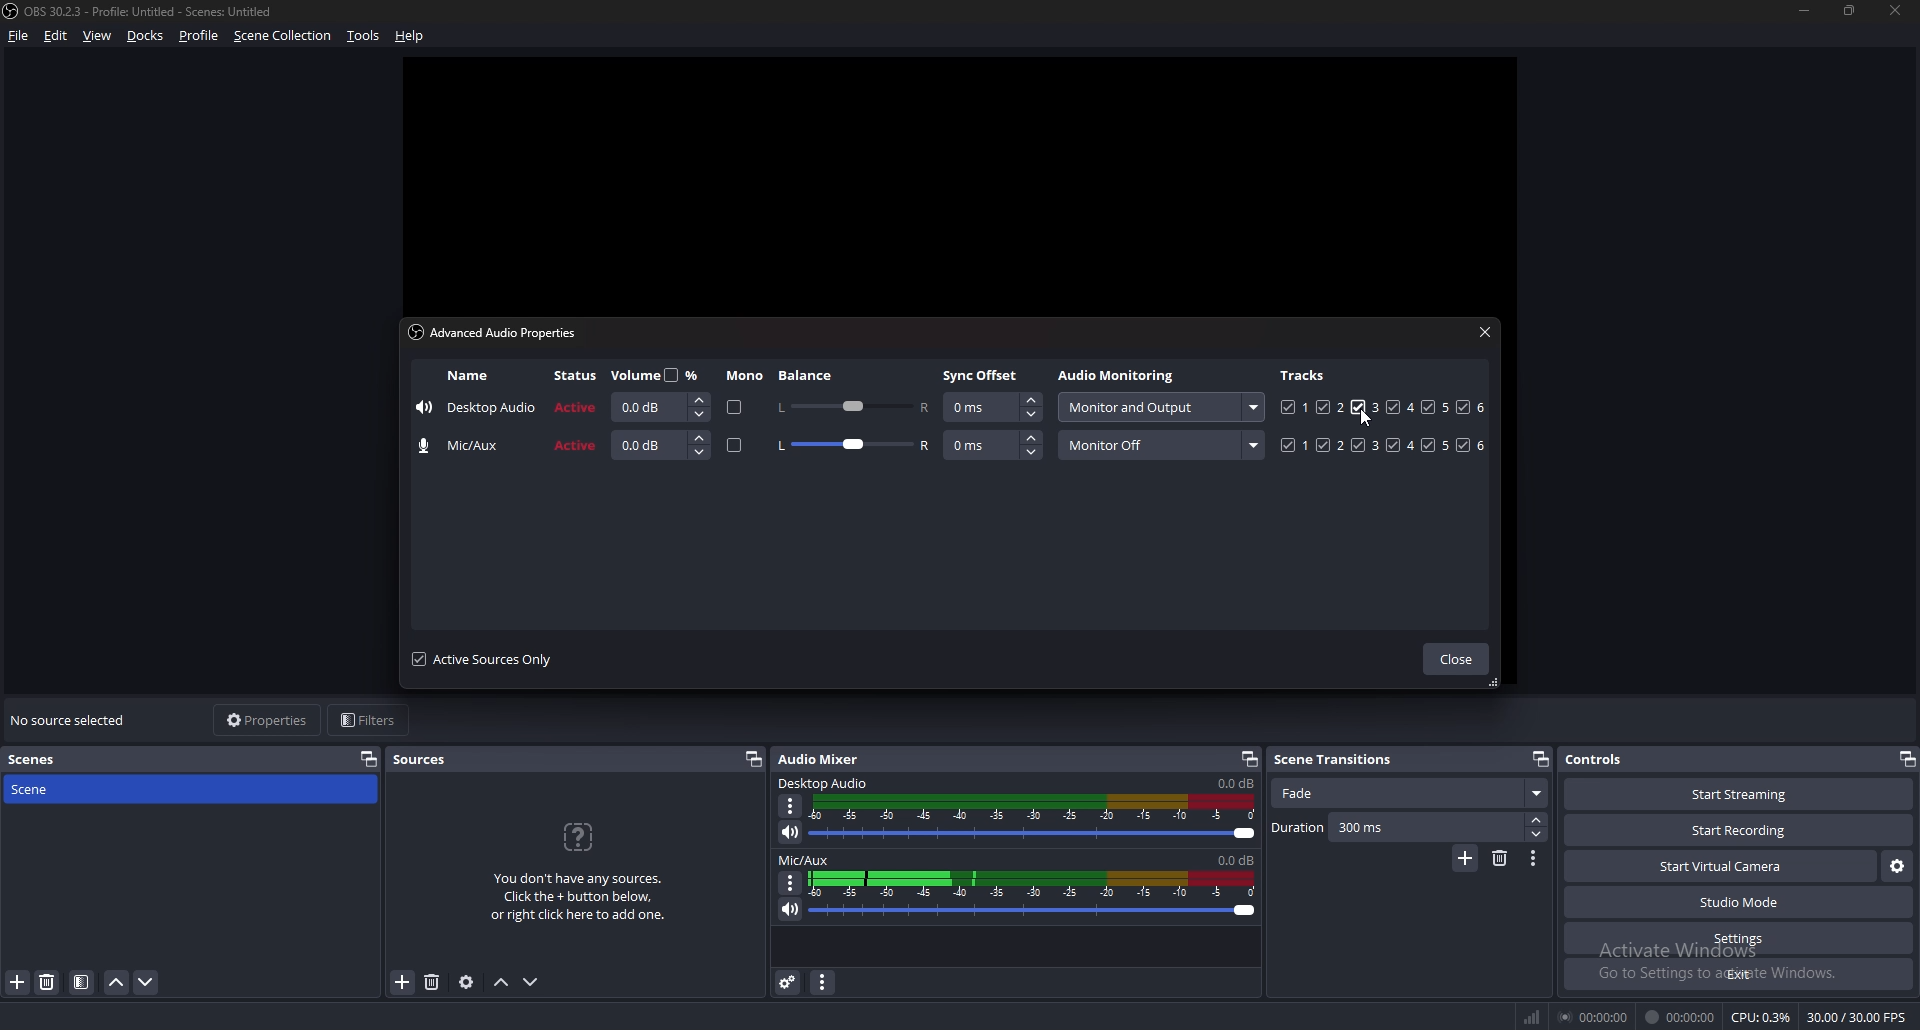  Describe the element at coordinates (465, 983) in the screenshot. I see `source properties` at that location.